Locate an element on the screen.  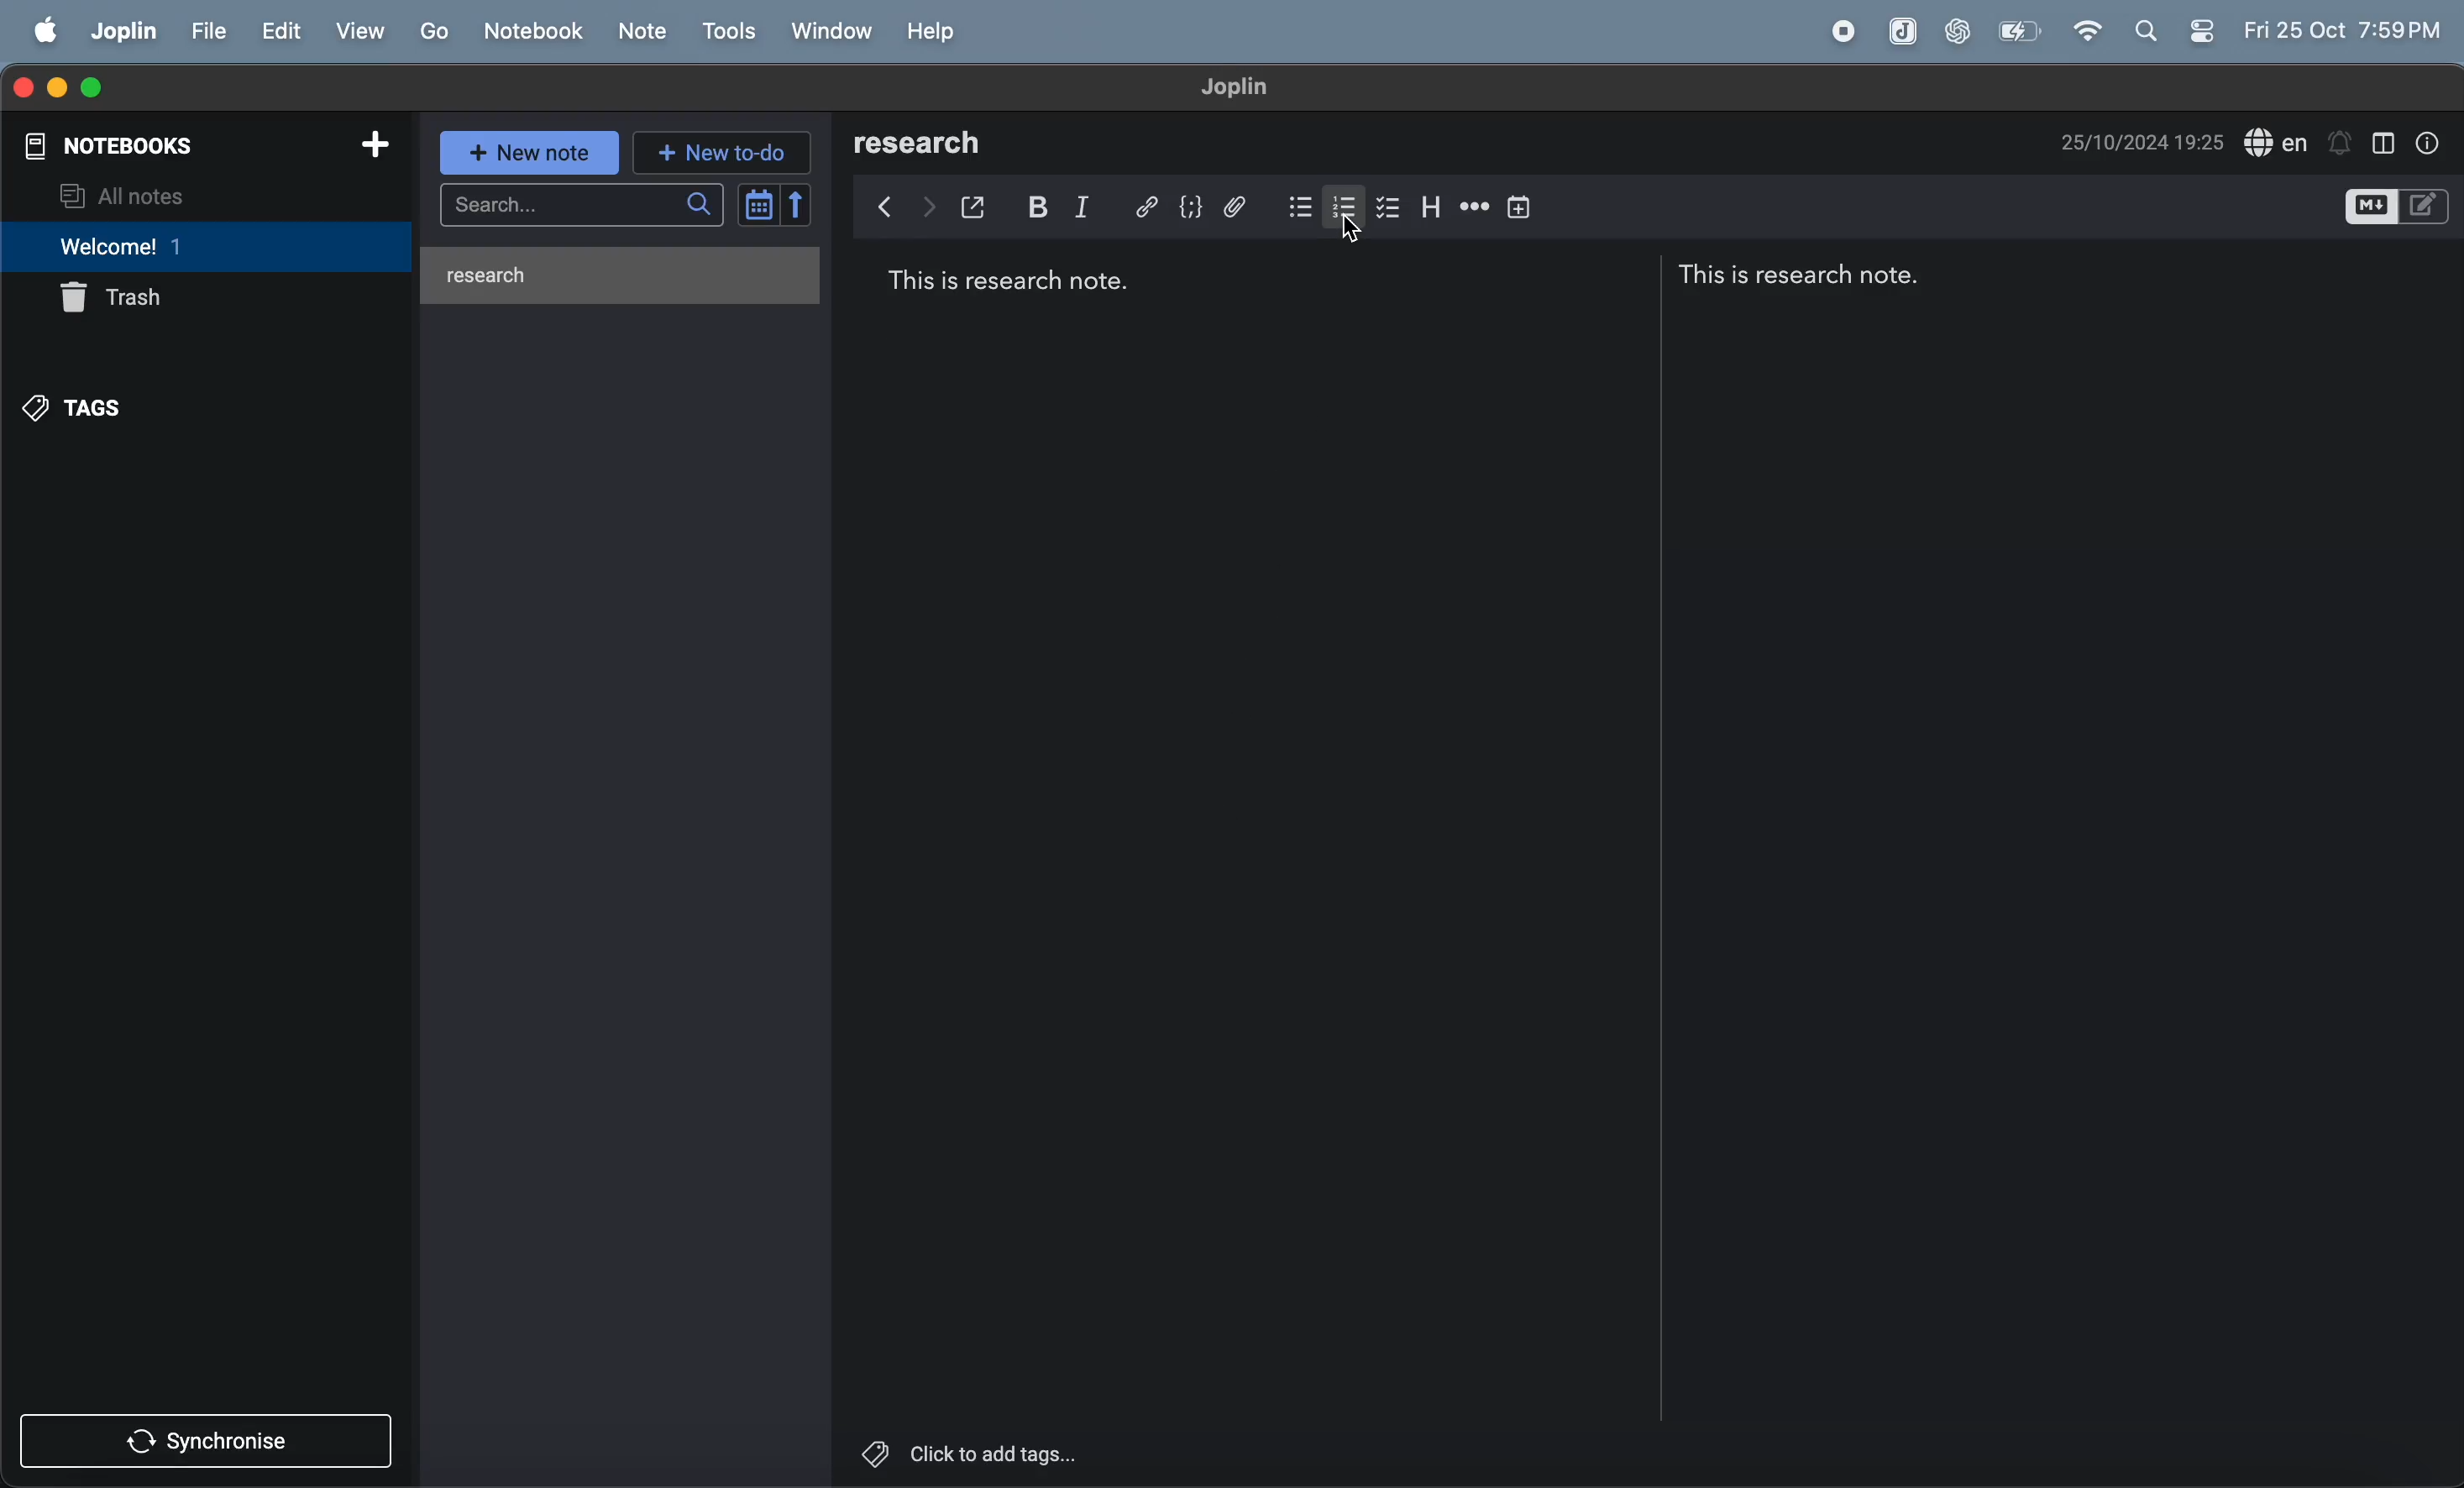
Go is located at coordinates (435, 29).